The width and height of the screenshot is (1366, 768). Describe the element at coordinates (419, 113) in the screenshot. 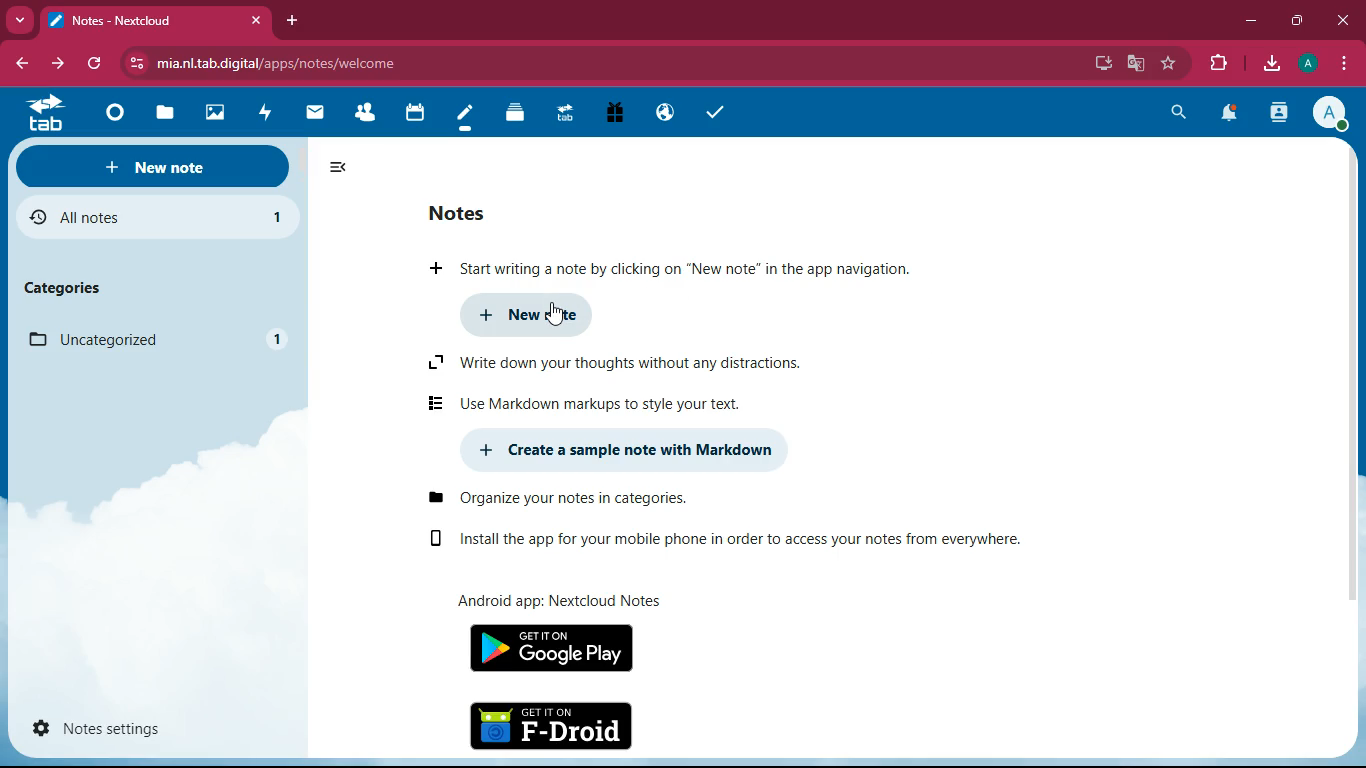

I see `calendar` at that location.